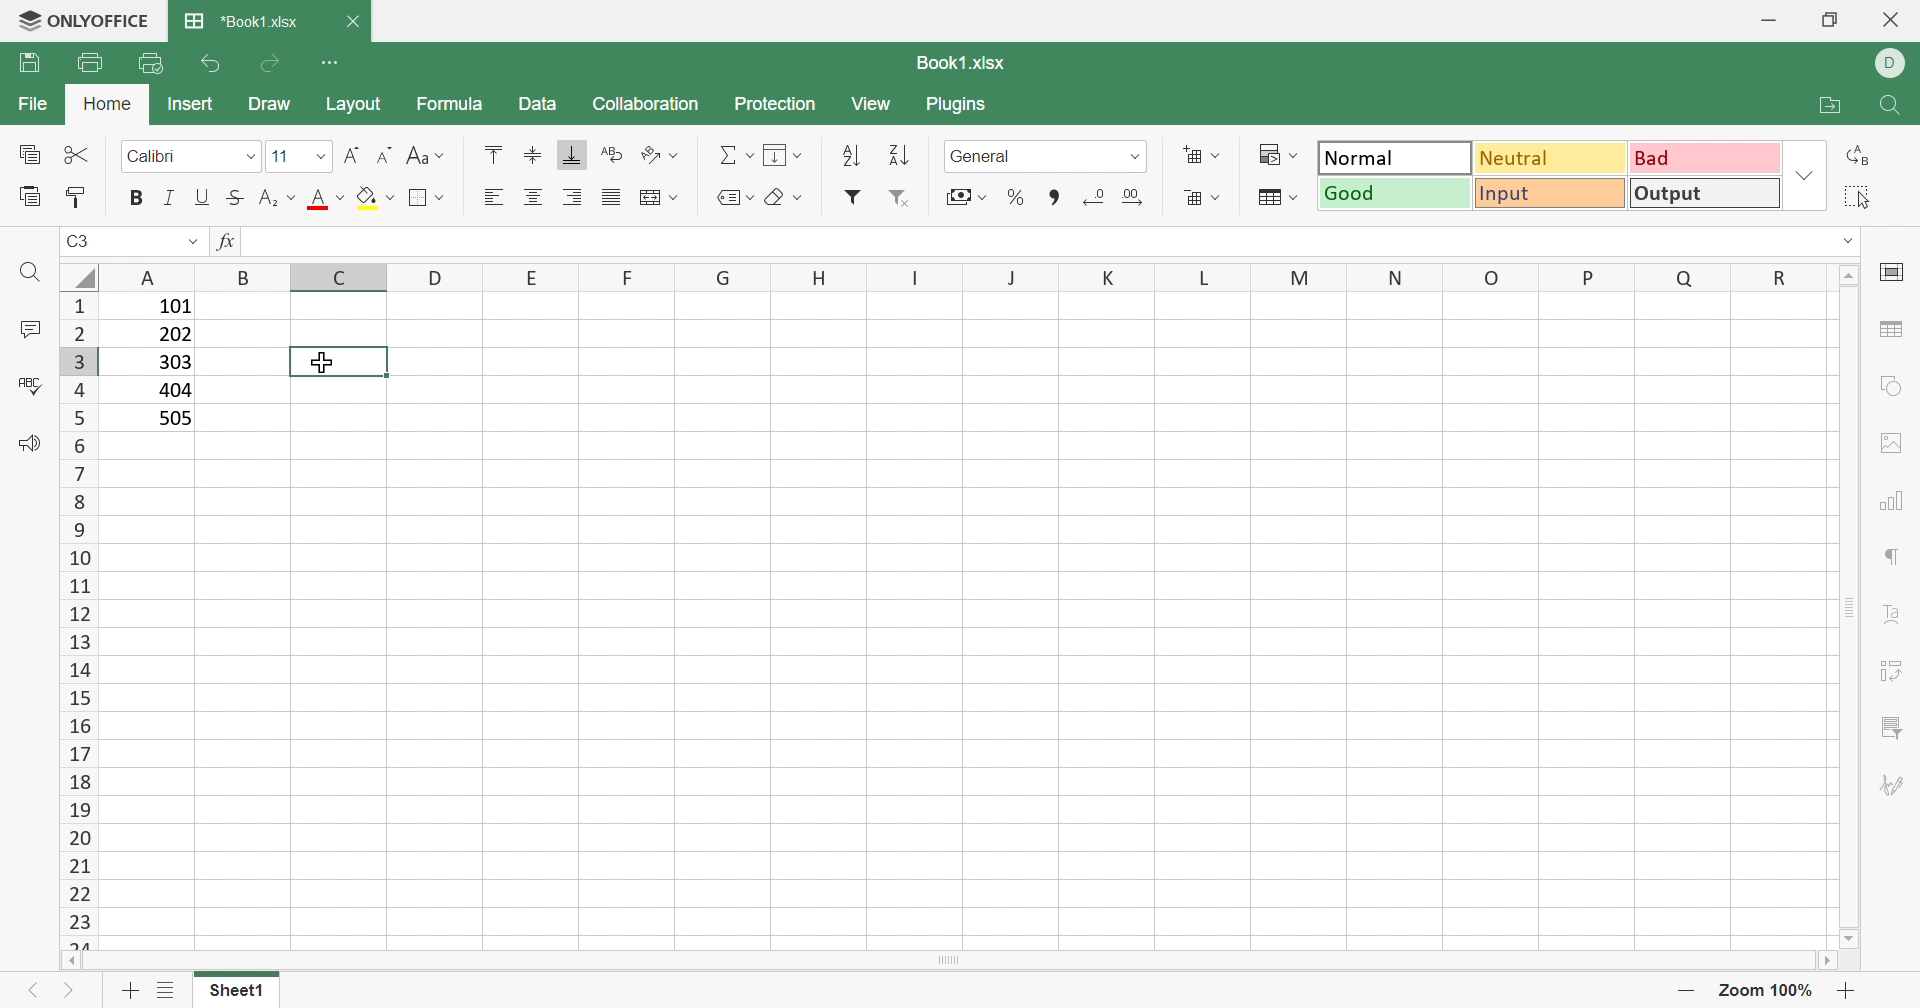 This screenshot has width=1920, height=1008. I want to click on Insert cells, so click(1203, 156).